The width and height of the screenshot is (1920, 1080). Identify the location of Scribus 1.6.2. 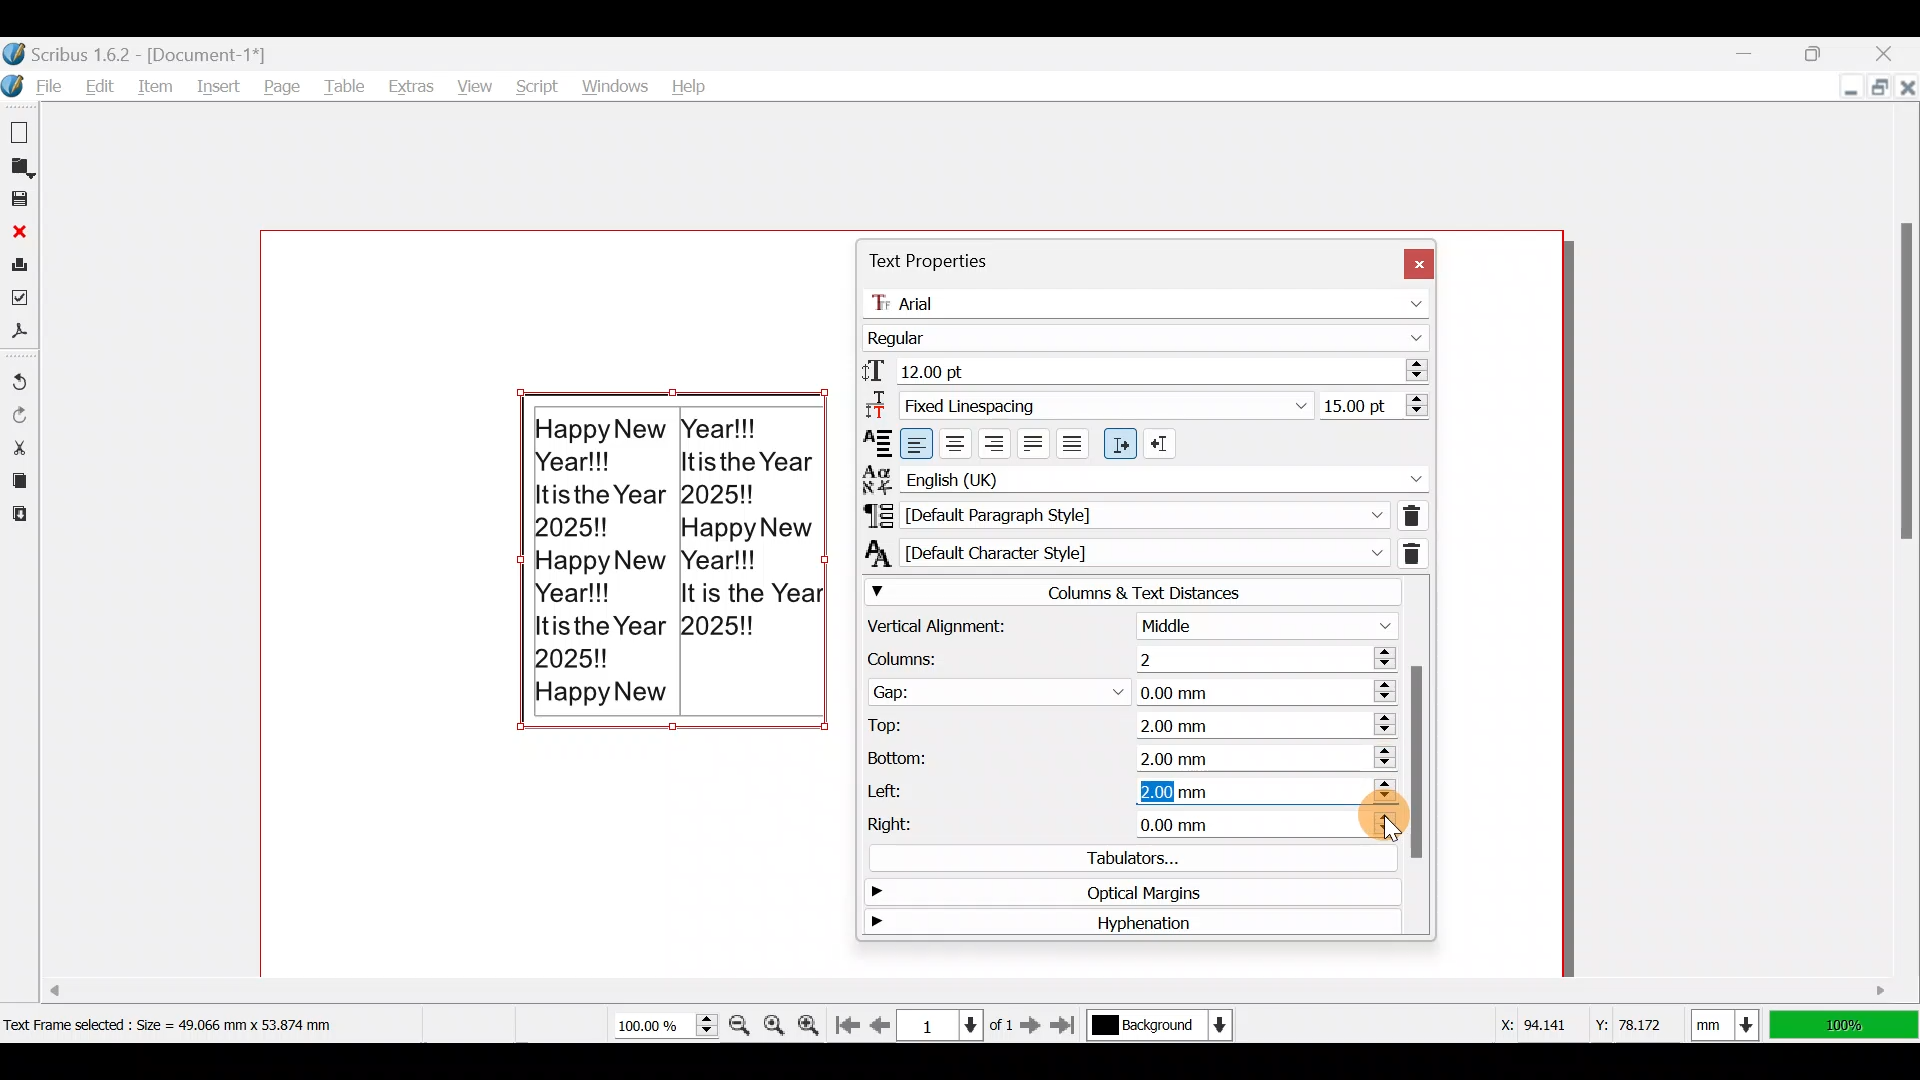
(139, 52).